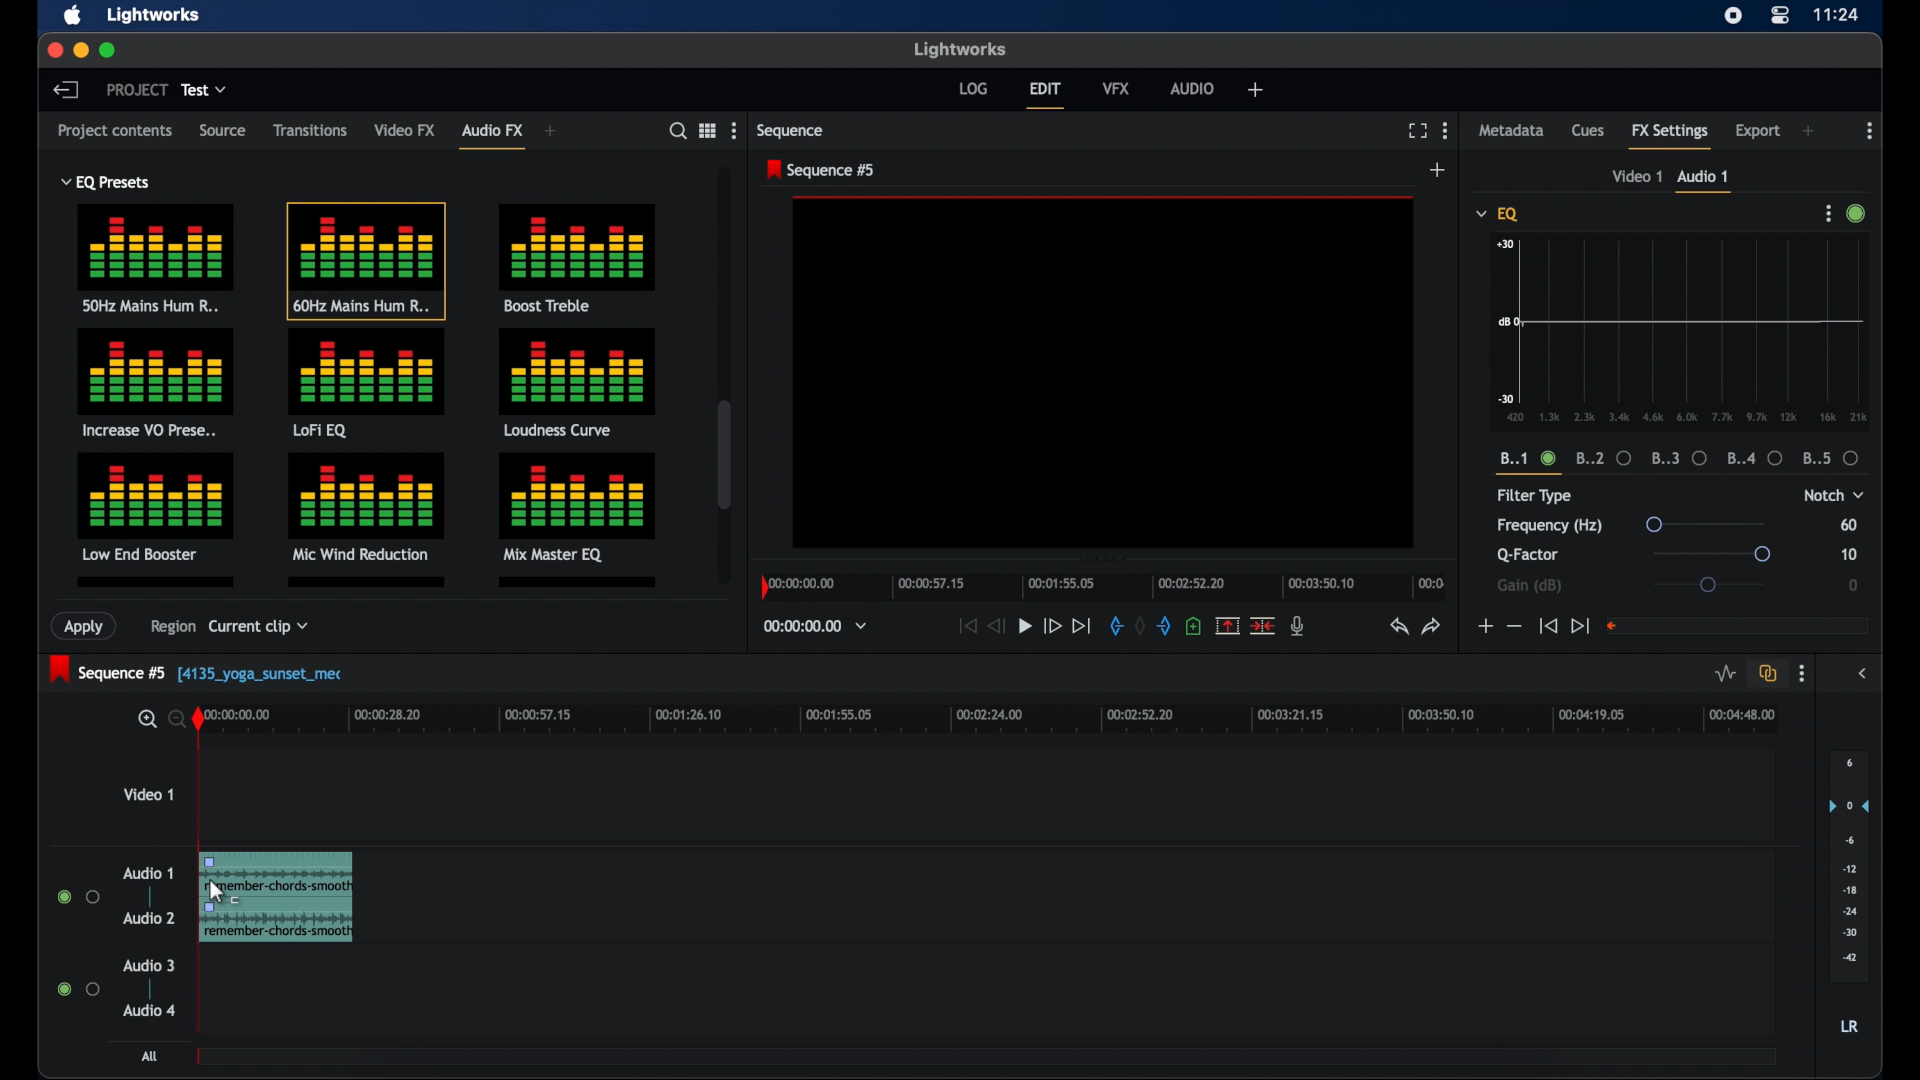  Describe the element at coordinates (1514, 626) in the screenshot. I see `decrement` at that location.